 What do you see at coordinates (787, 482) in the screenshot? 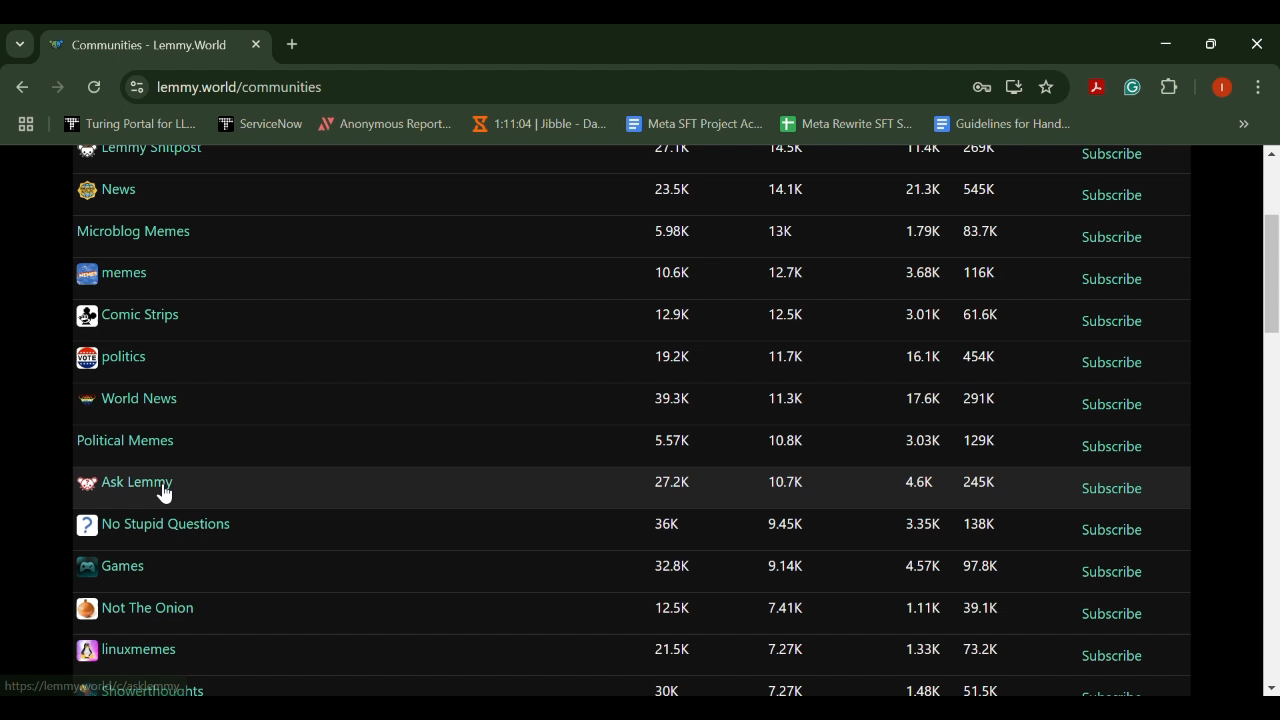
I see `10.7K` at bounding box center [787, 482].